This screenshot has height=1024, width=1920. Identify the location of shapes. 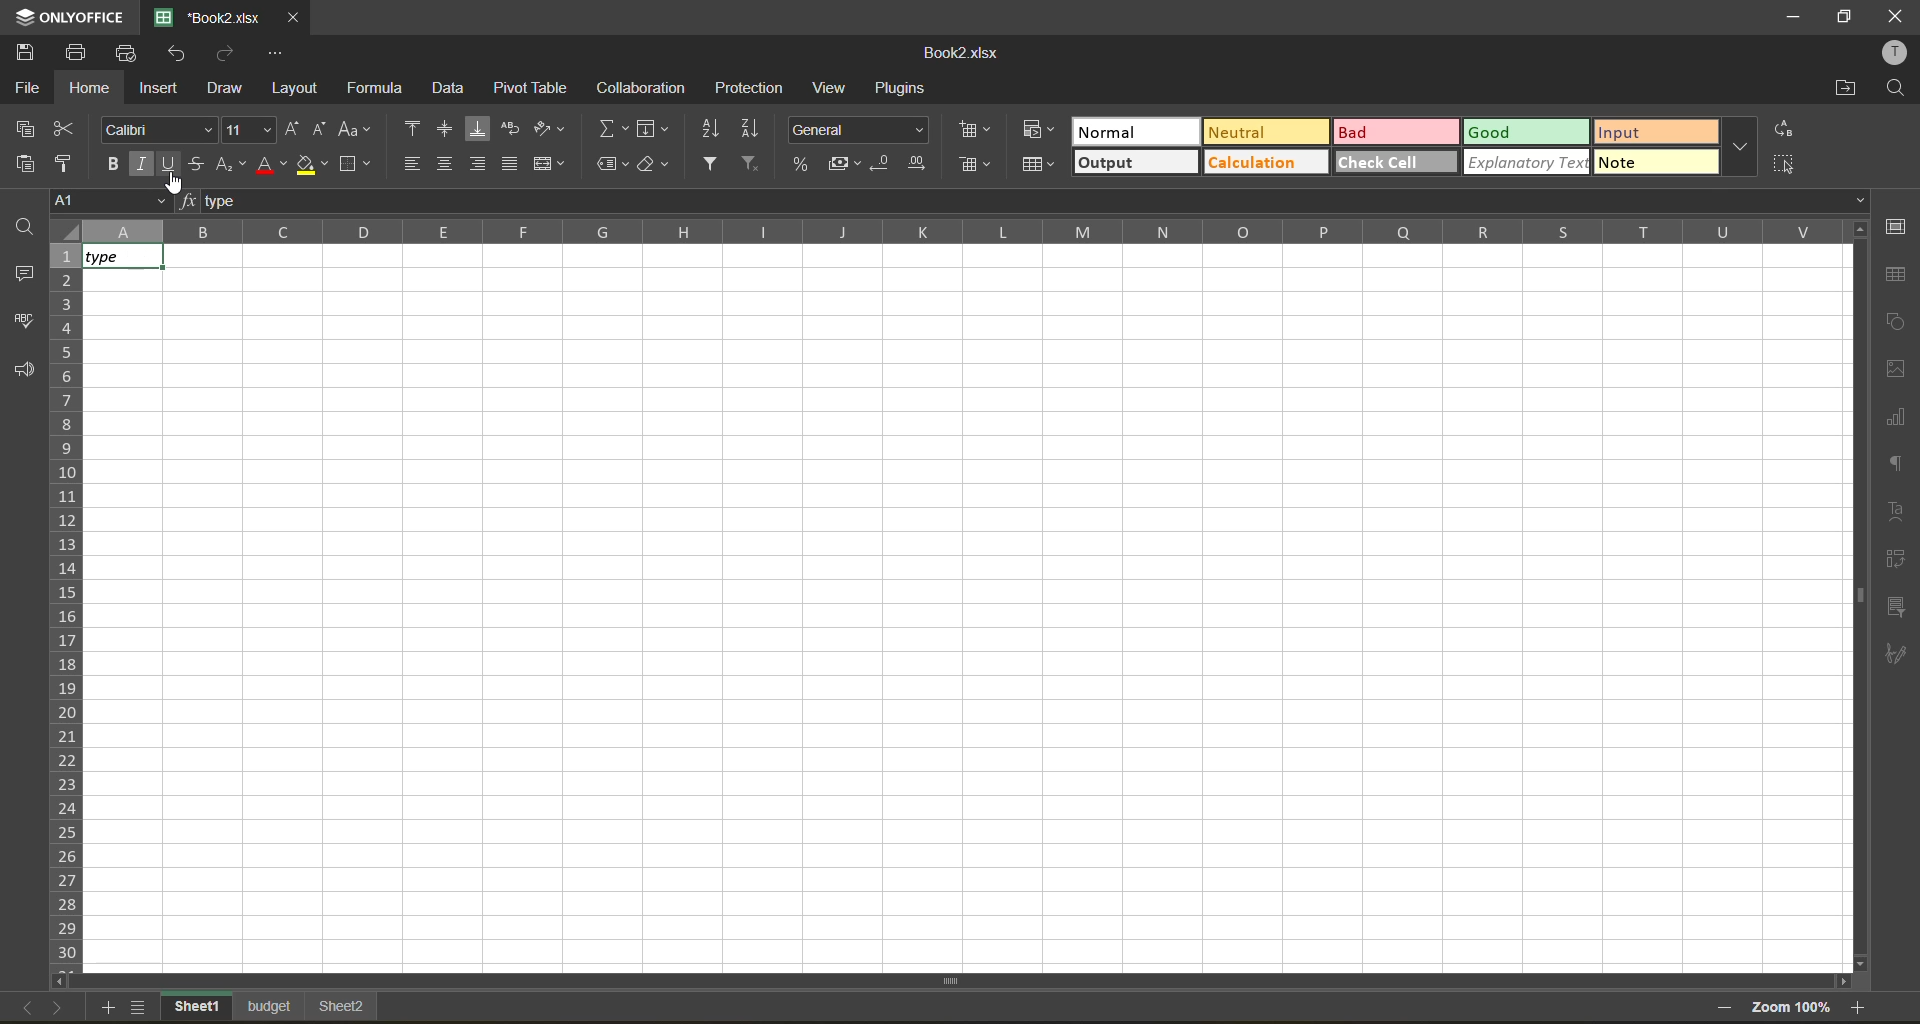
(1896, 324).